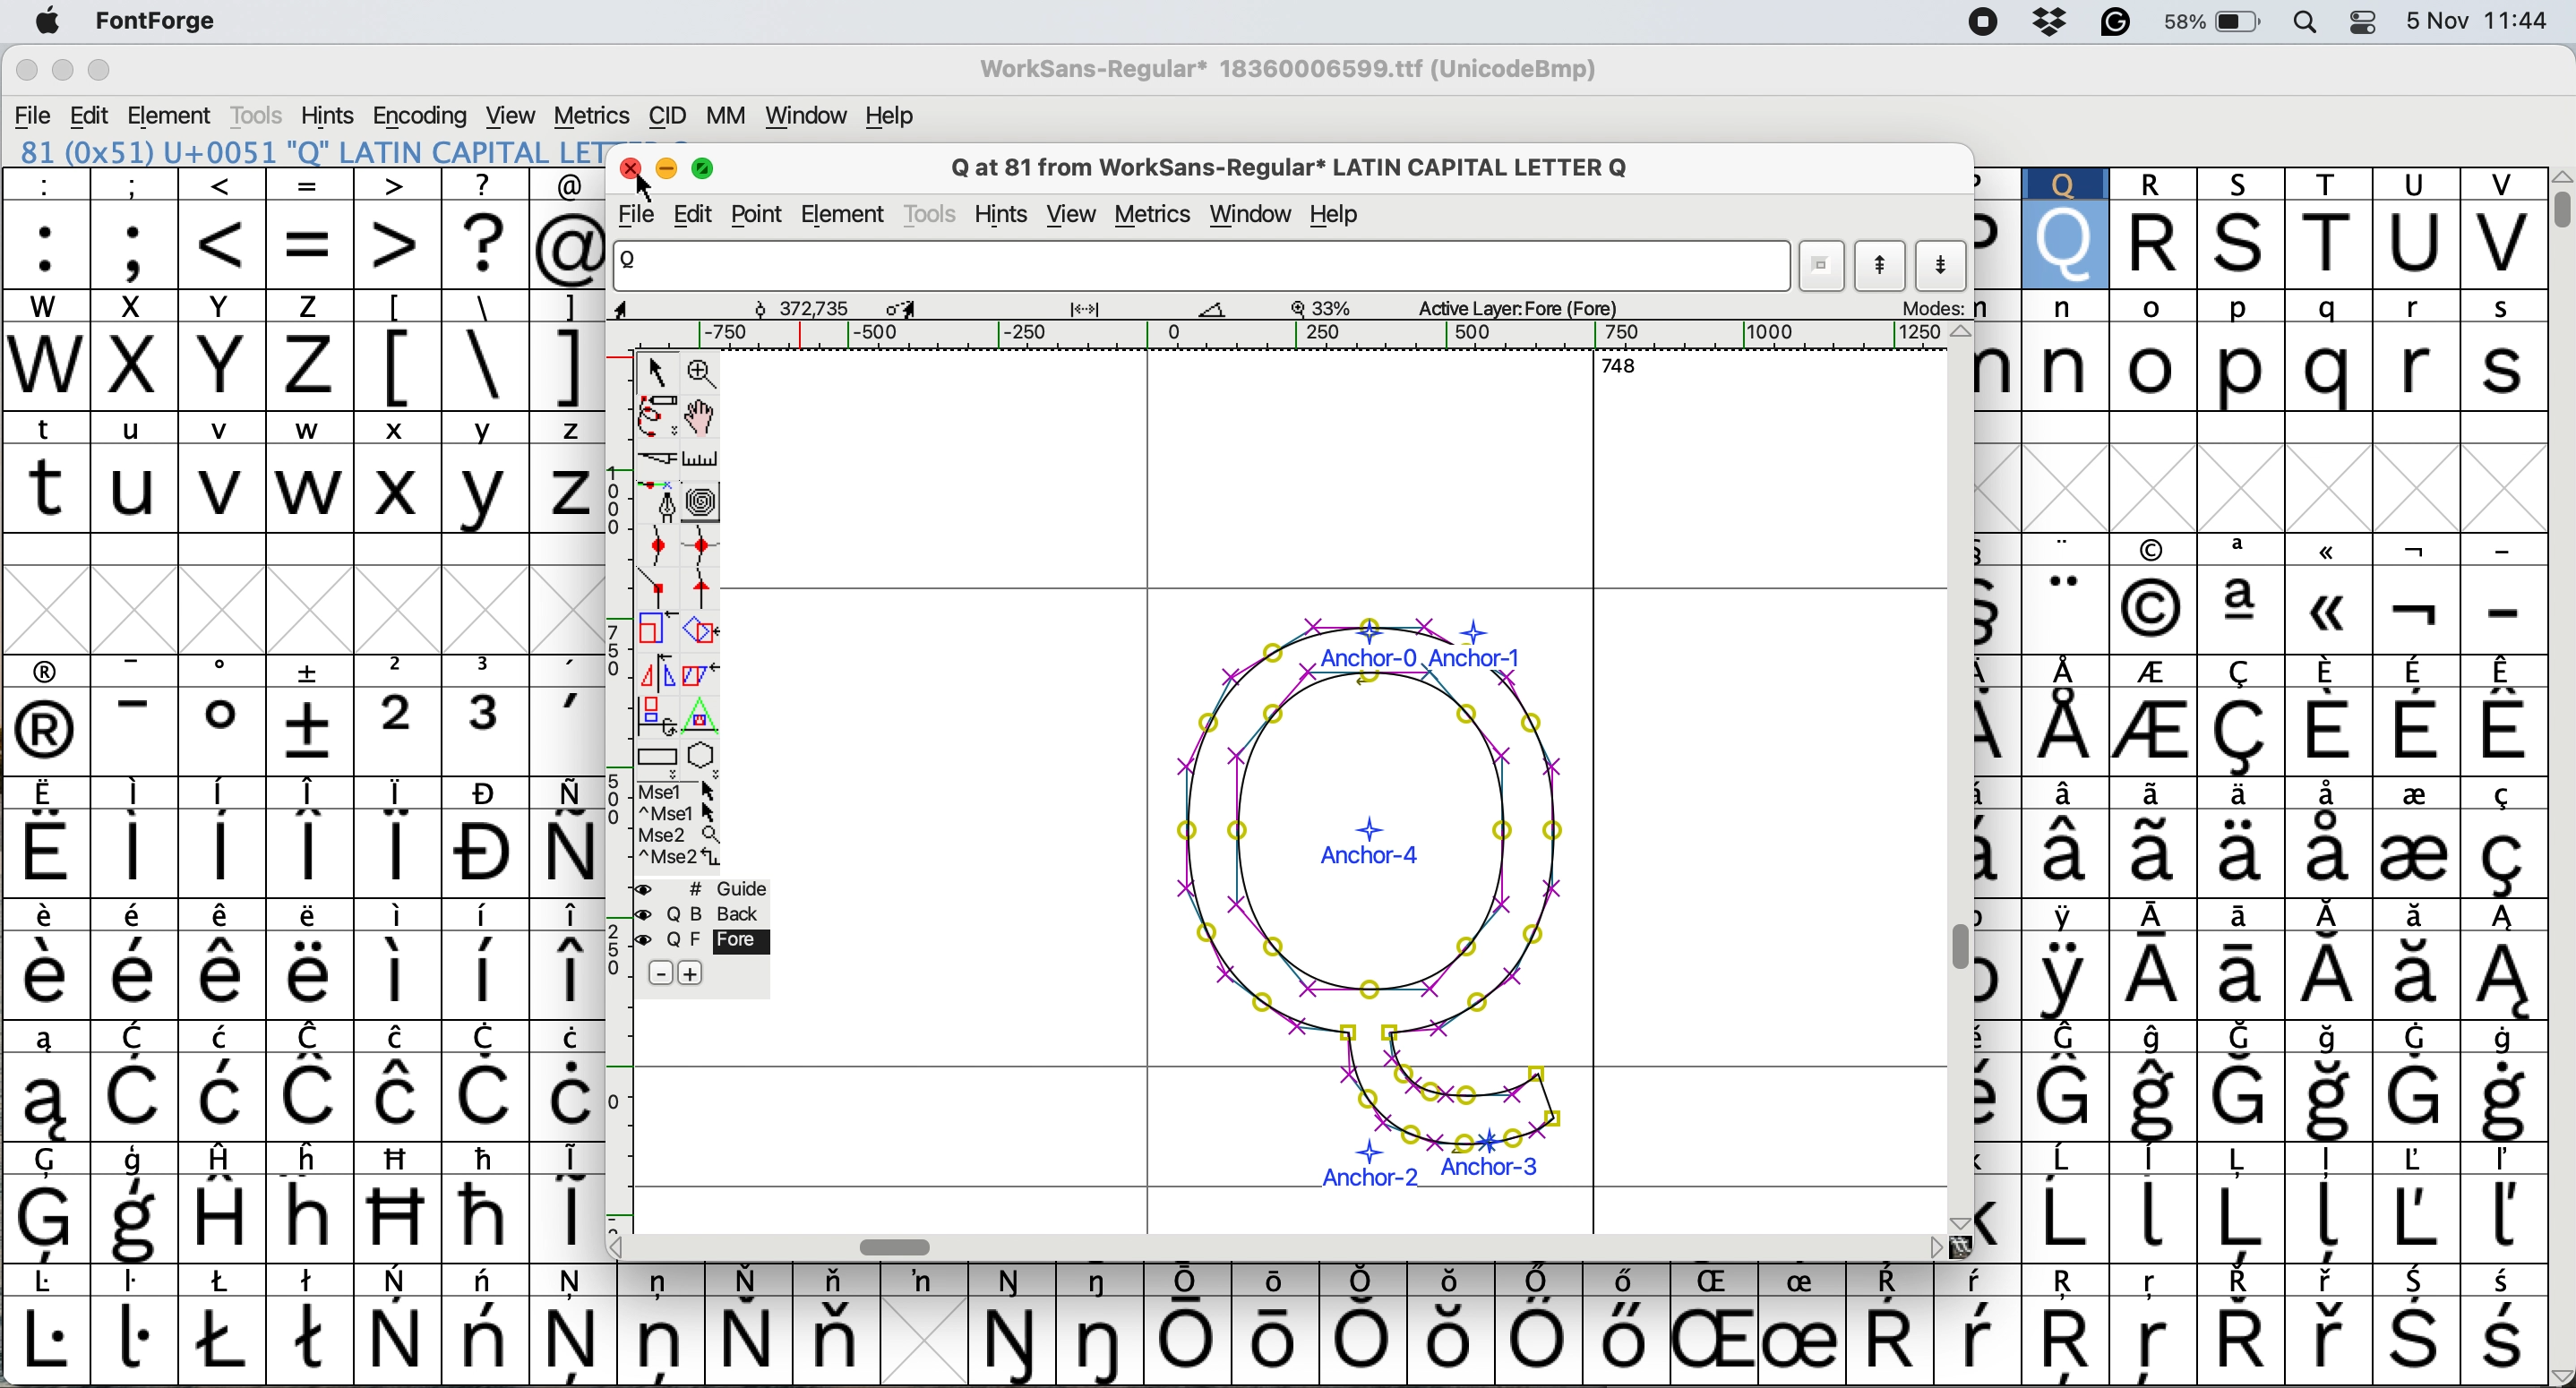 Image resolution: width=2576 pixels, height=1388 pixels. What do you see at coordinates (593, 115) in the screenshot?
I see `metrics` at bounding box center [593, 115].